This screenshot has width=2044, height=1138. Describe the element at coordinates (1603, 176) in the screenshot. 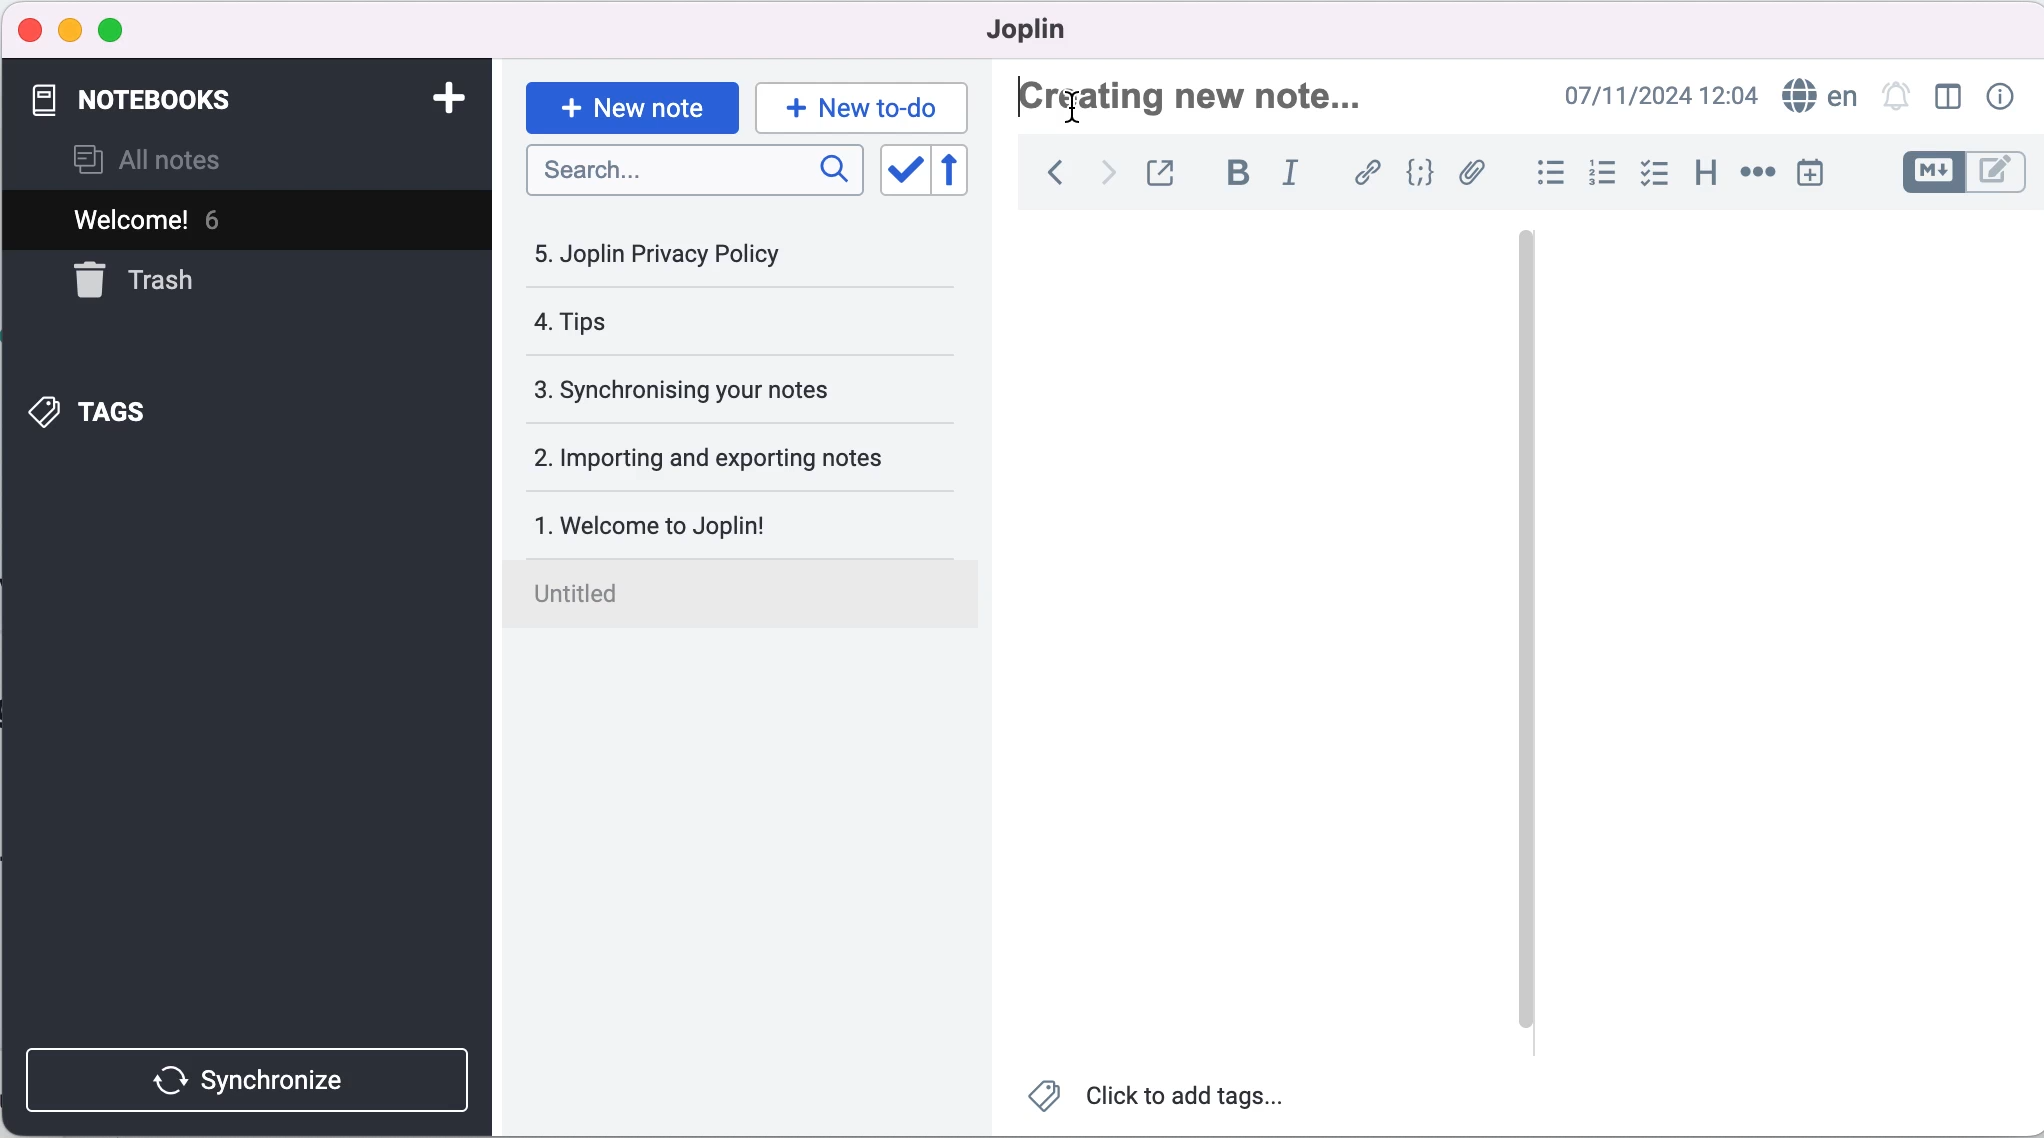

I see `numbered list` at that location.